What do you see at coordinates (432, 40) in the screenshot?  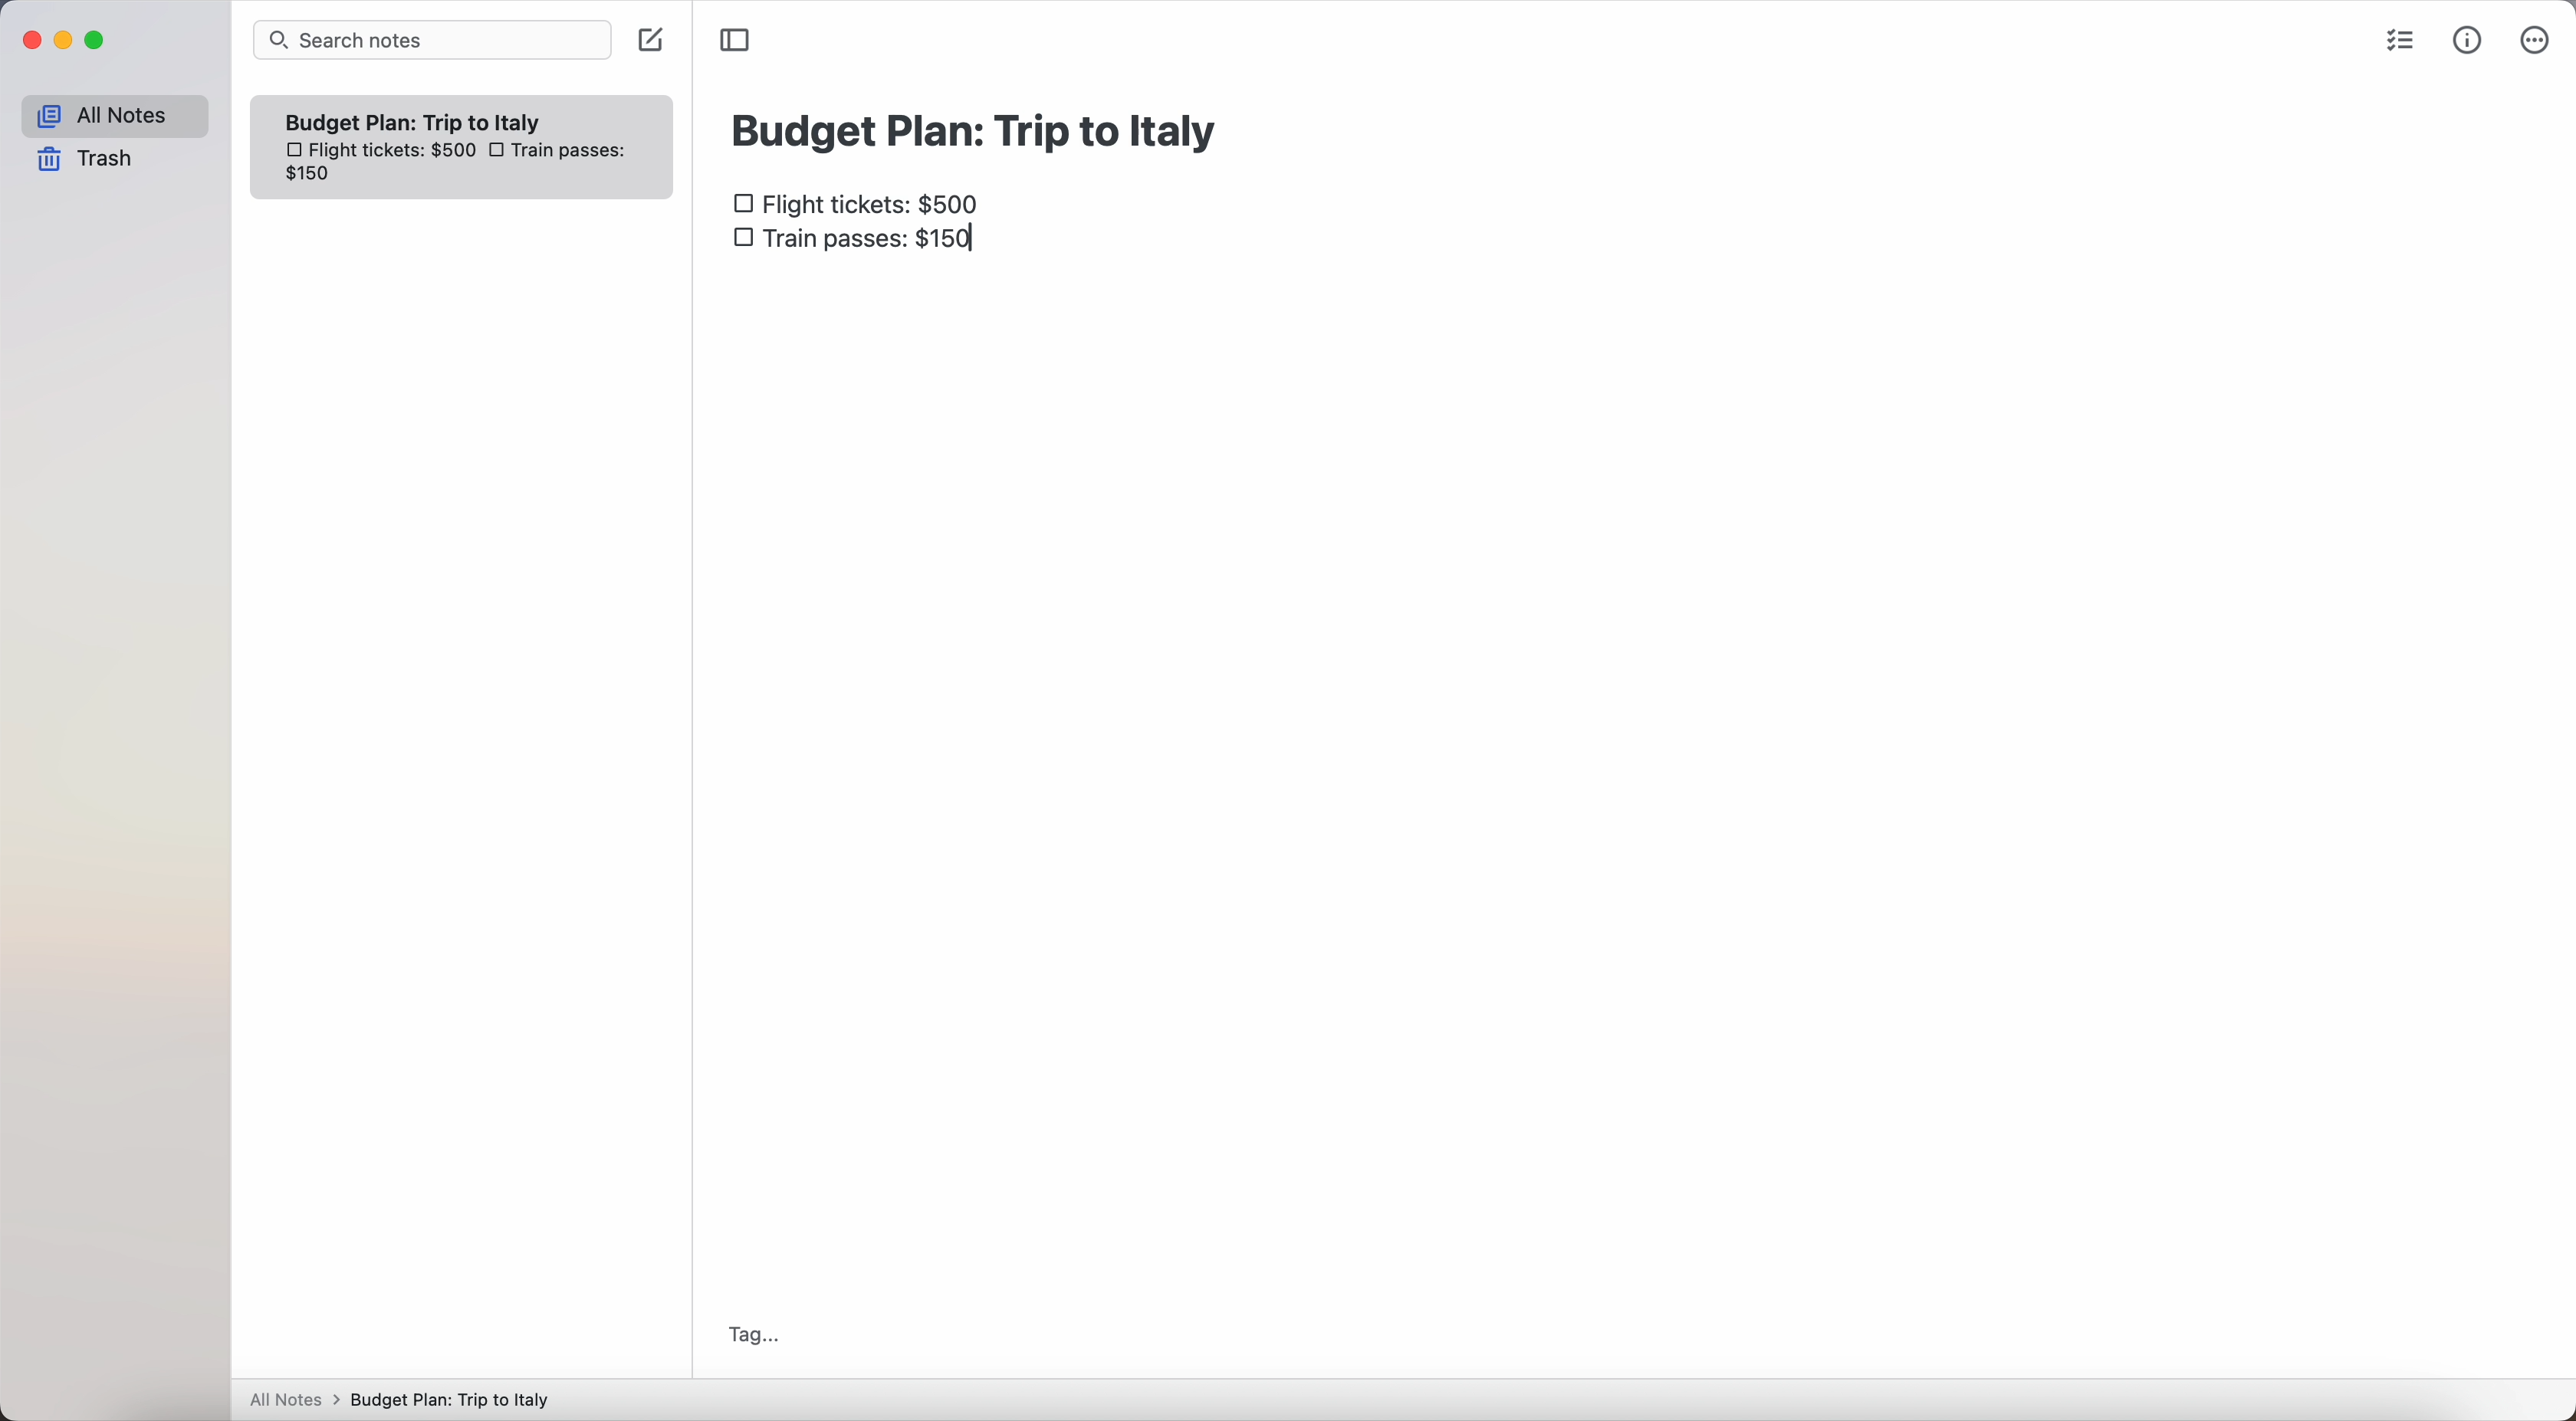 I see `search bar` at bounding box center [432, 40].